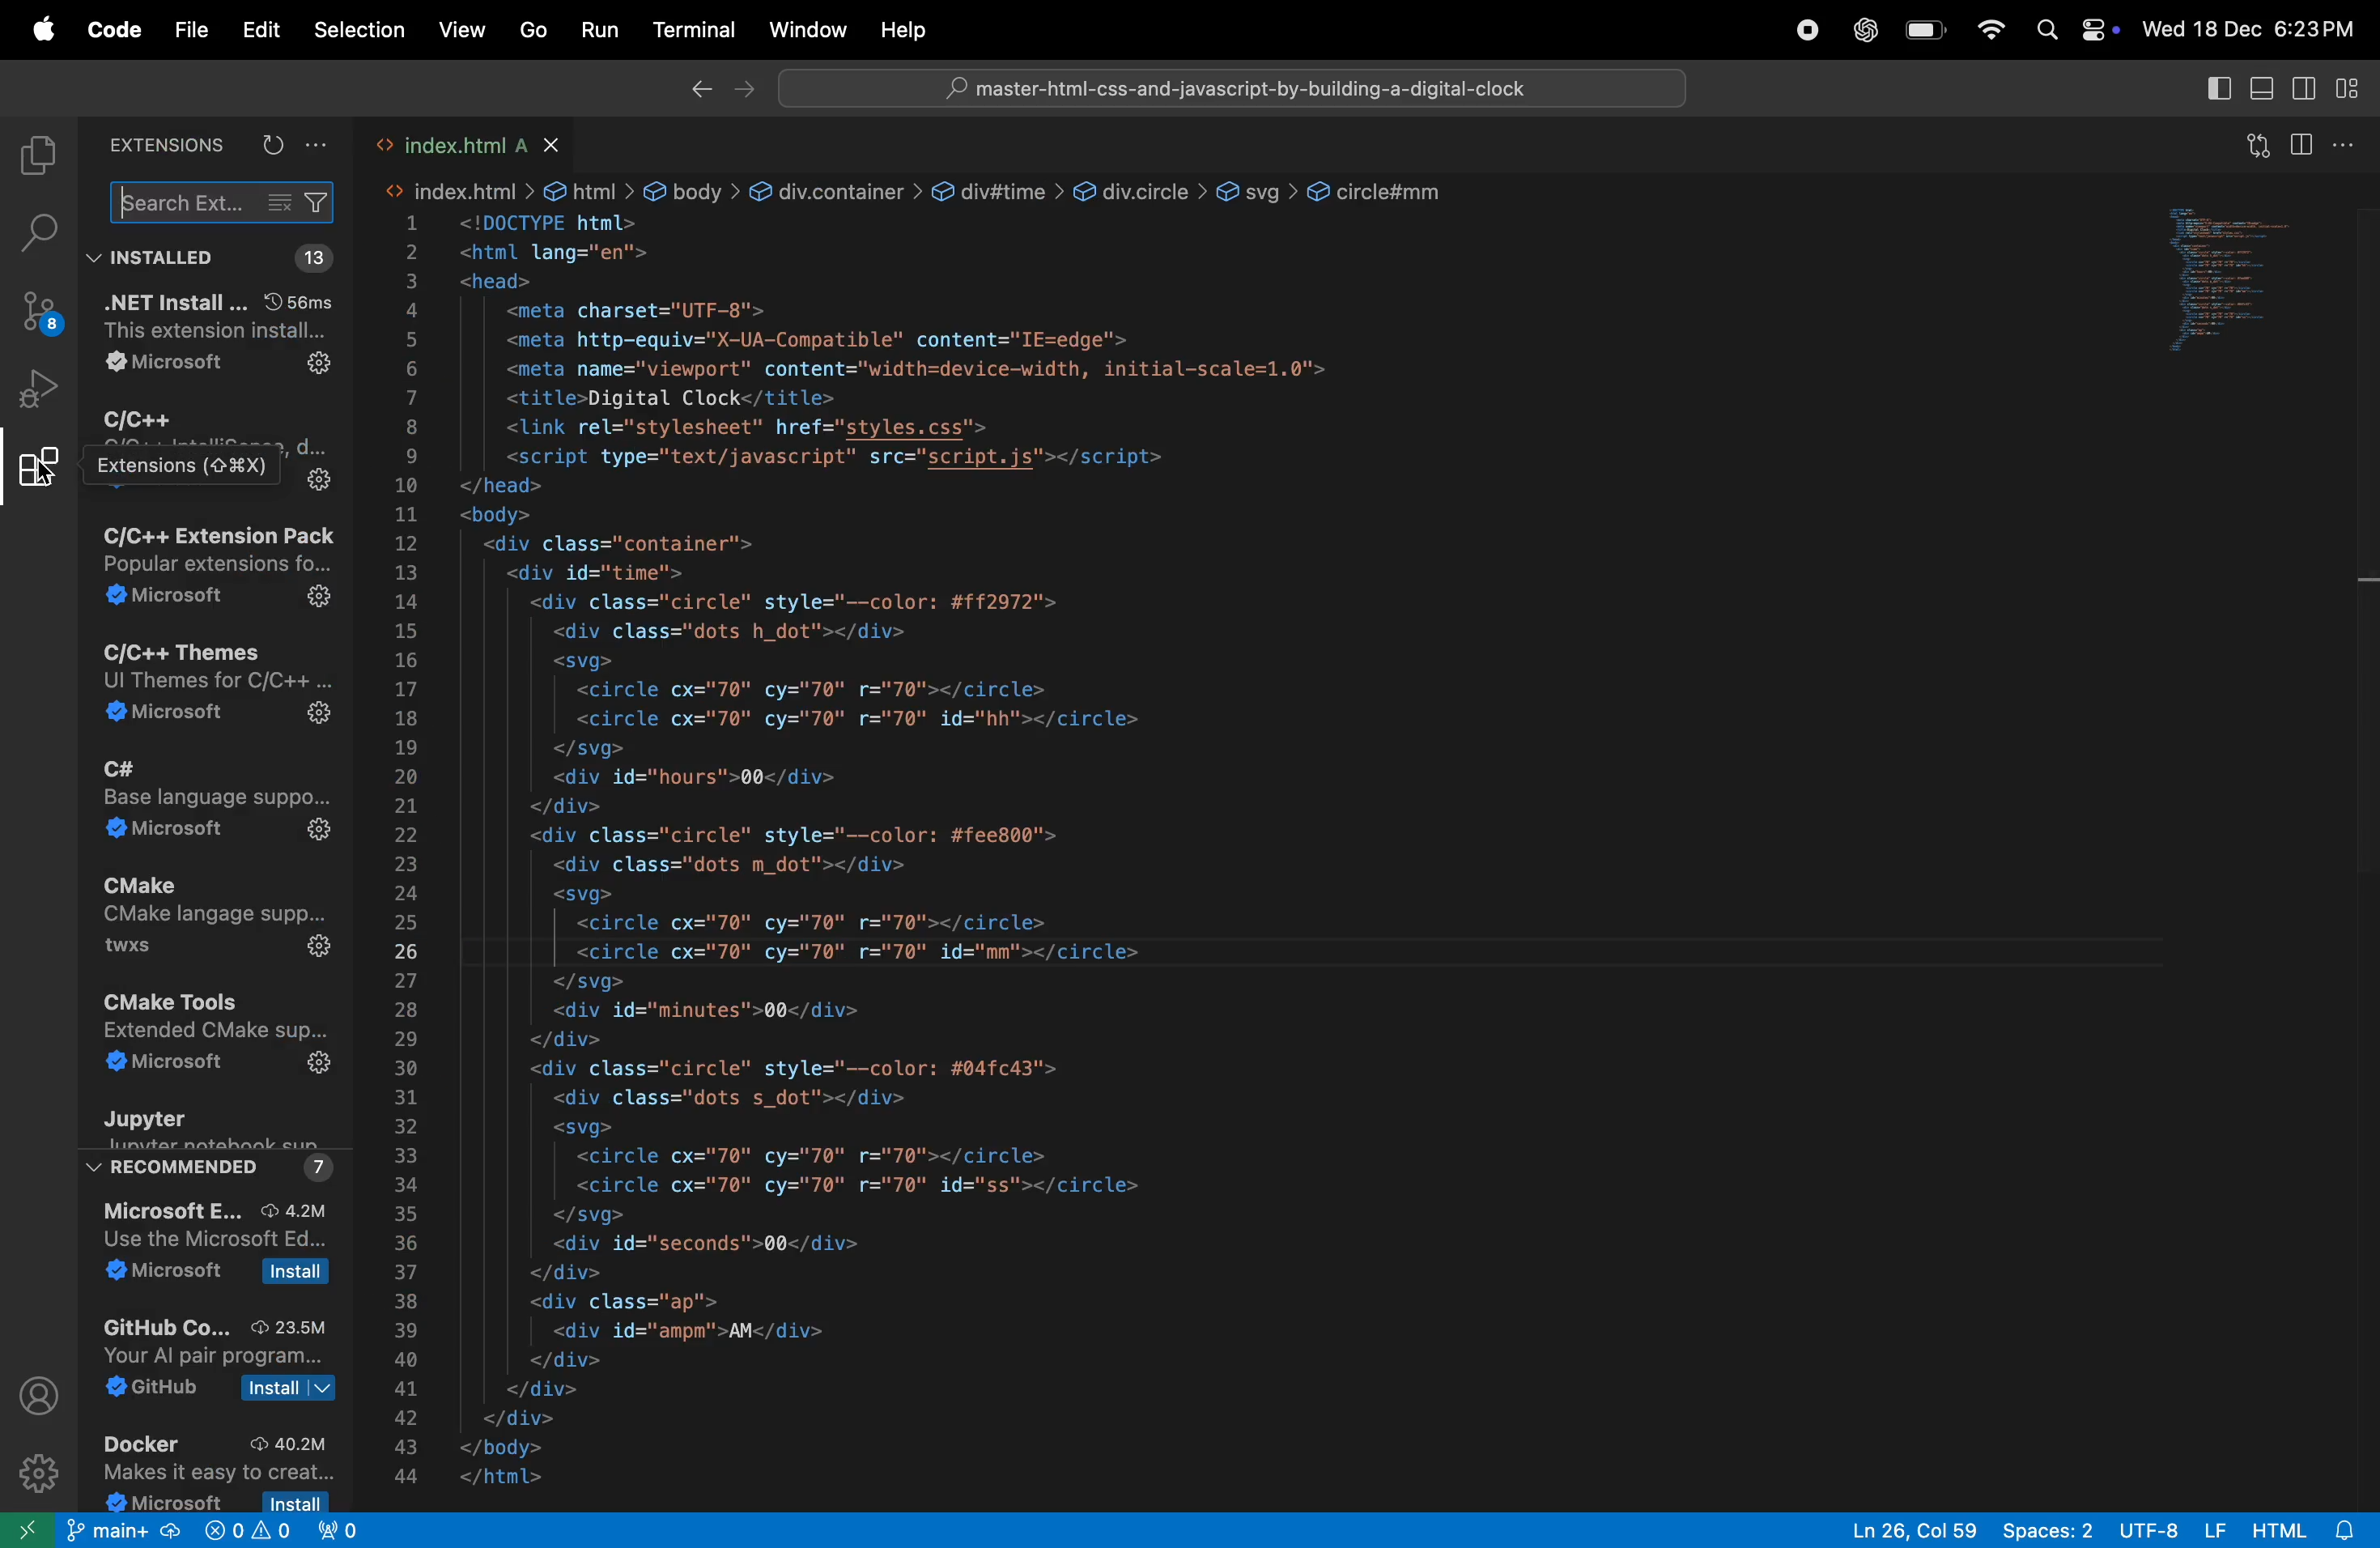  Describe the element at coordinates (593, 30) in the screenshot. I see `run` at that location.